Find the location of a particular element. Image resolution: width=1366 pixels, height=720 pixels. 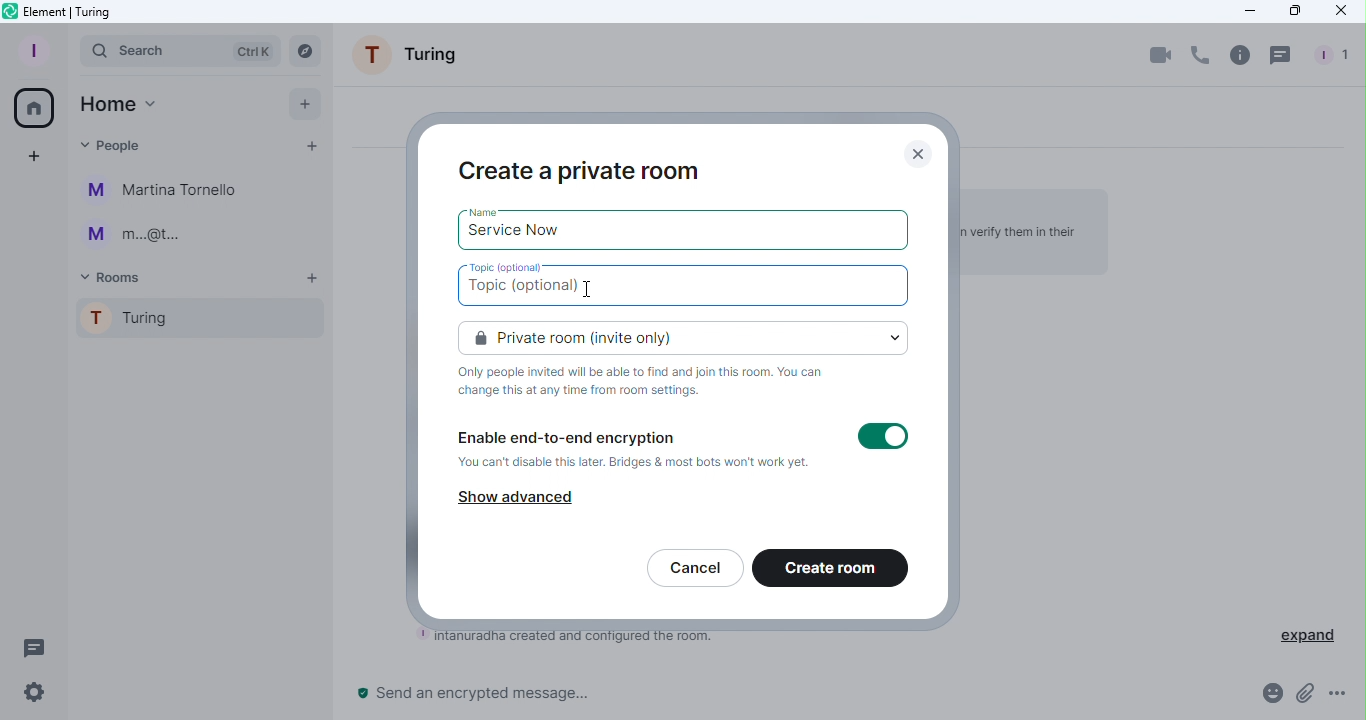

People is located at coordinates (1328, 56).